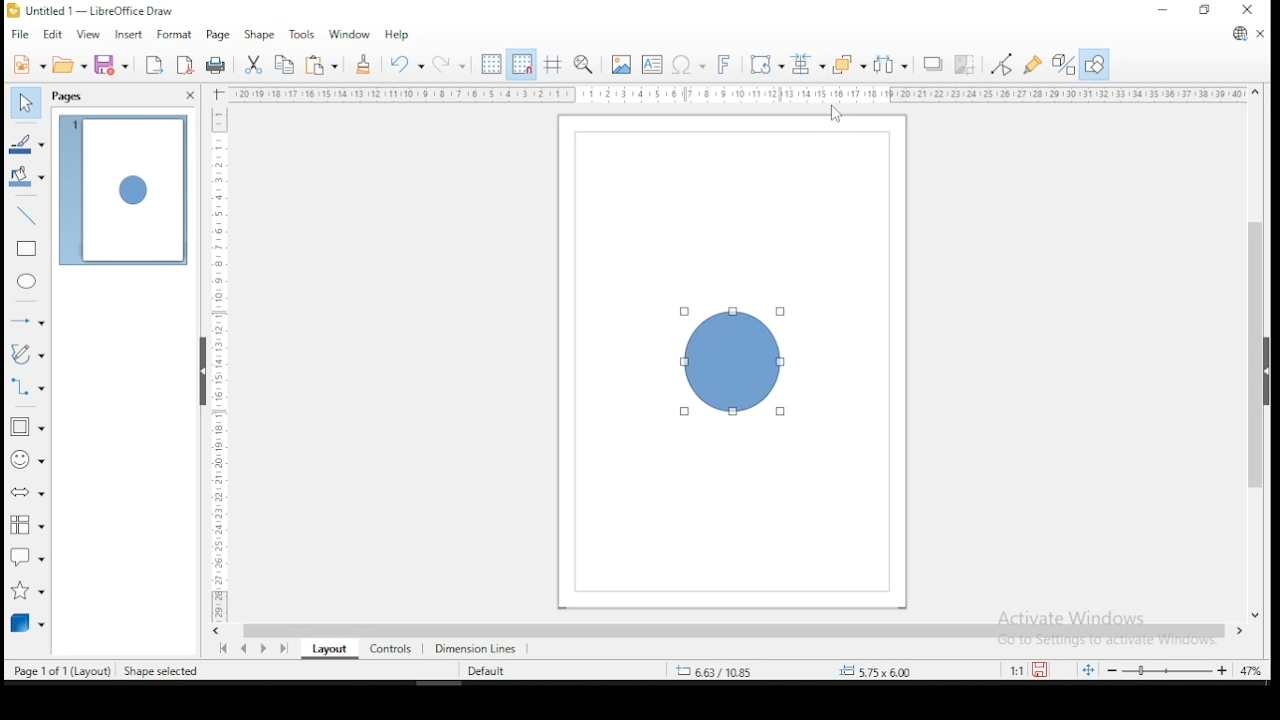 The image size is (1280, 720). Describe the element at coordinates (247, 648) in the screenshot. I see `previous page` at that location.